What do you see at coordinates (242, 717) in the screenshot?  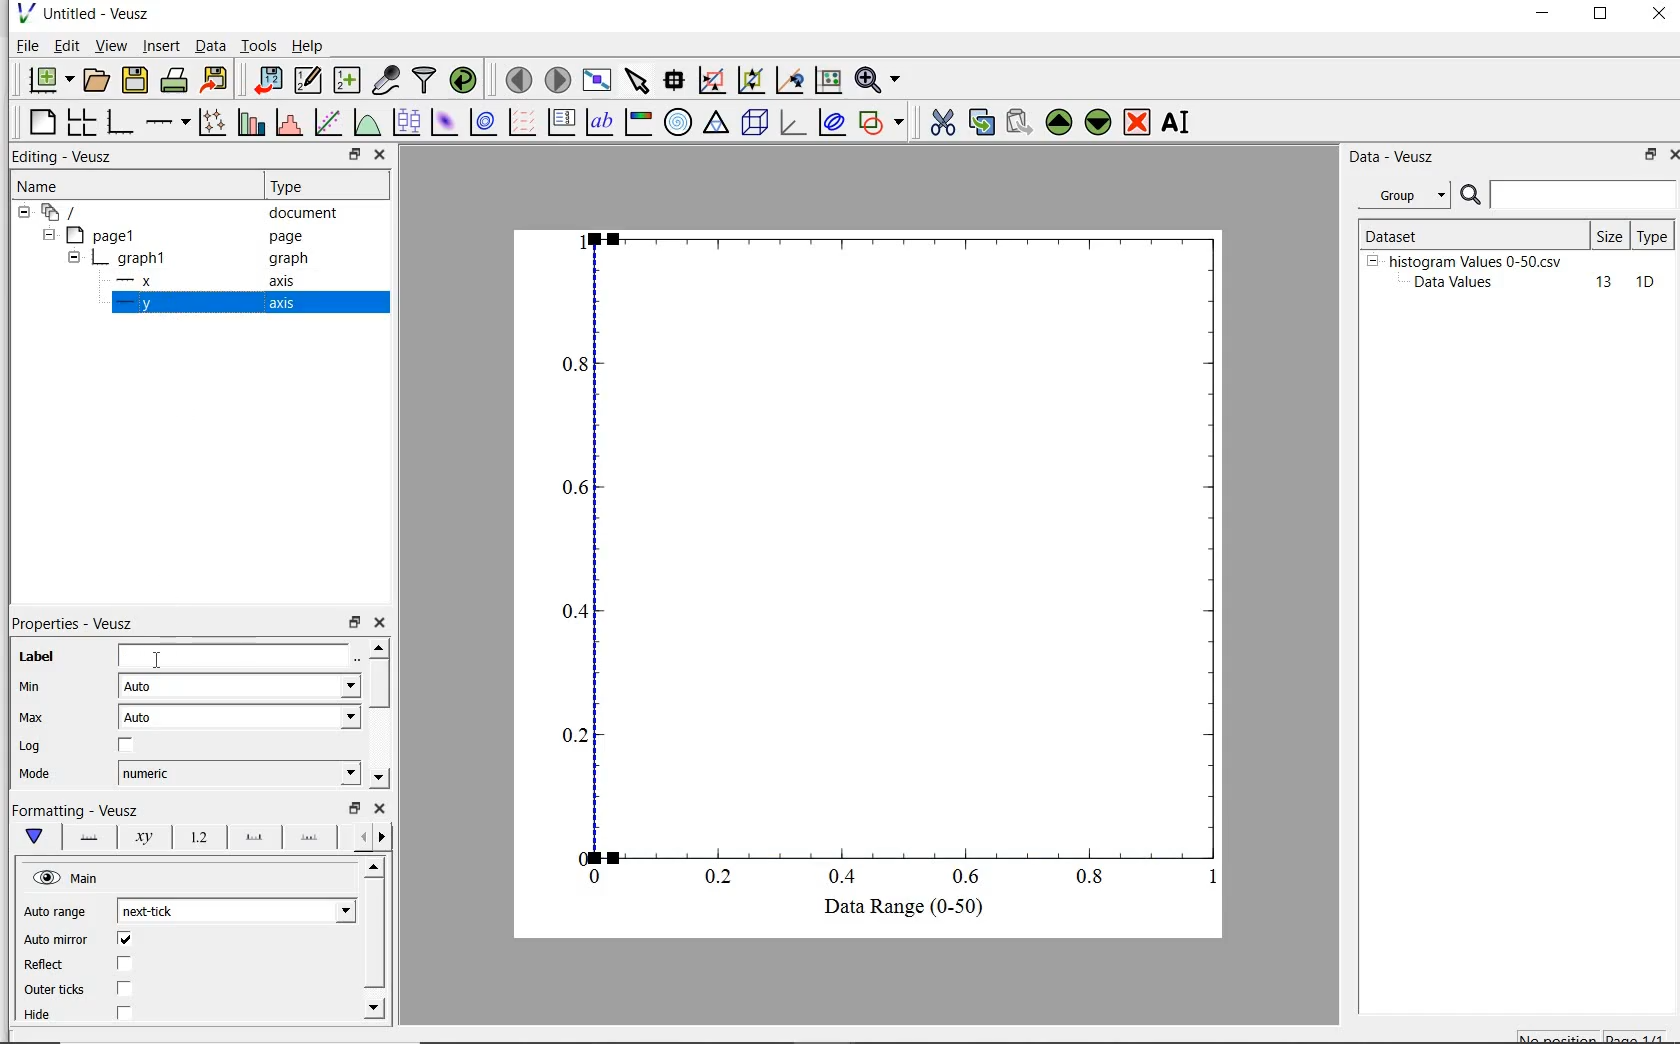 I see `auto` at bounding box center [242, 717].